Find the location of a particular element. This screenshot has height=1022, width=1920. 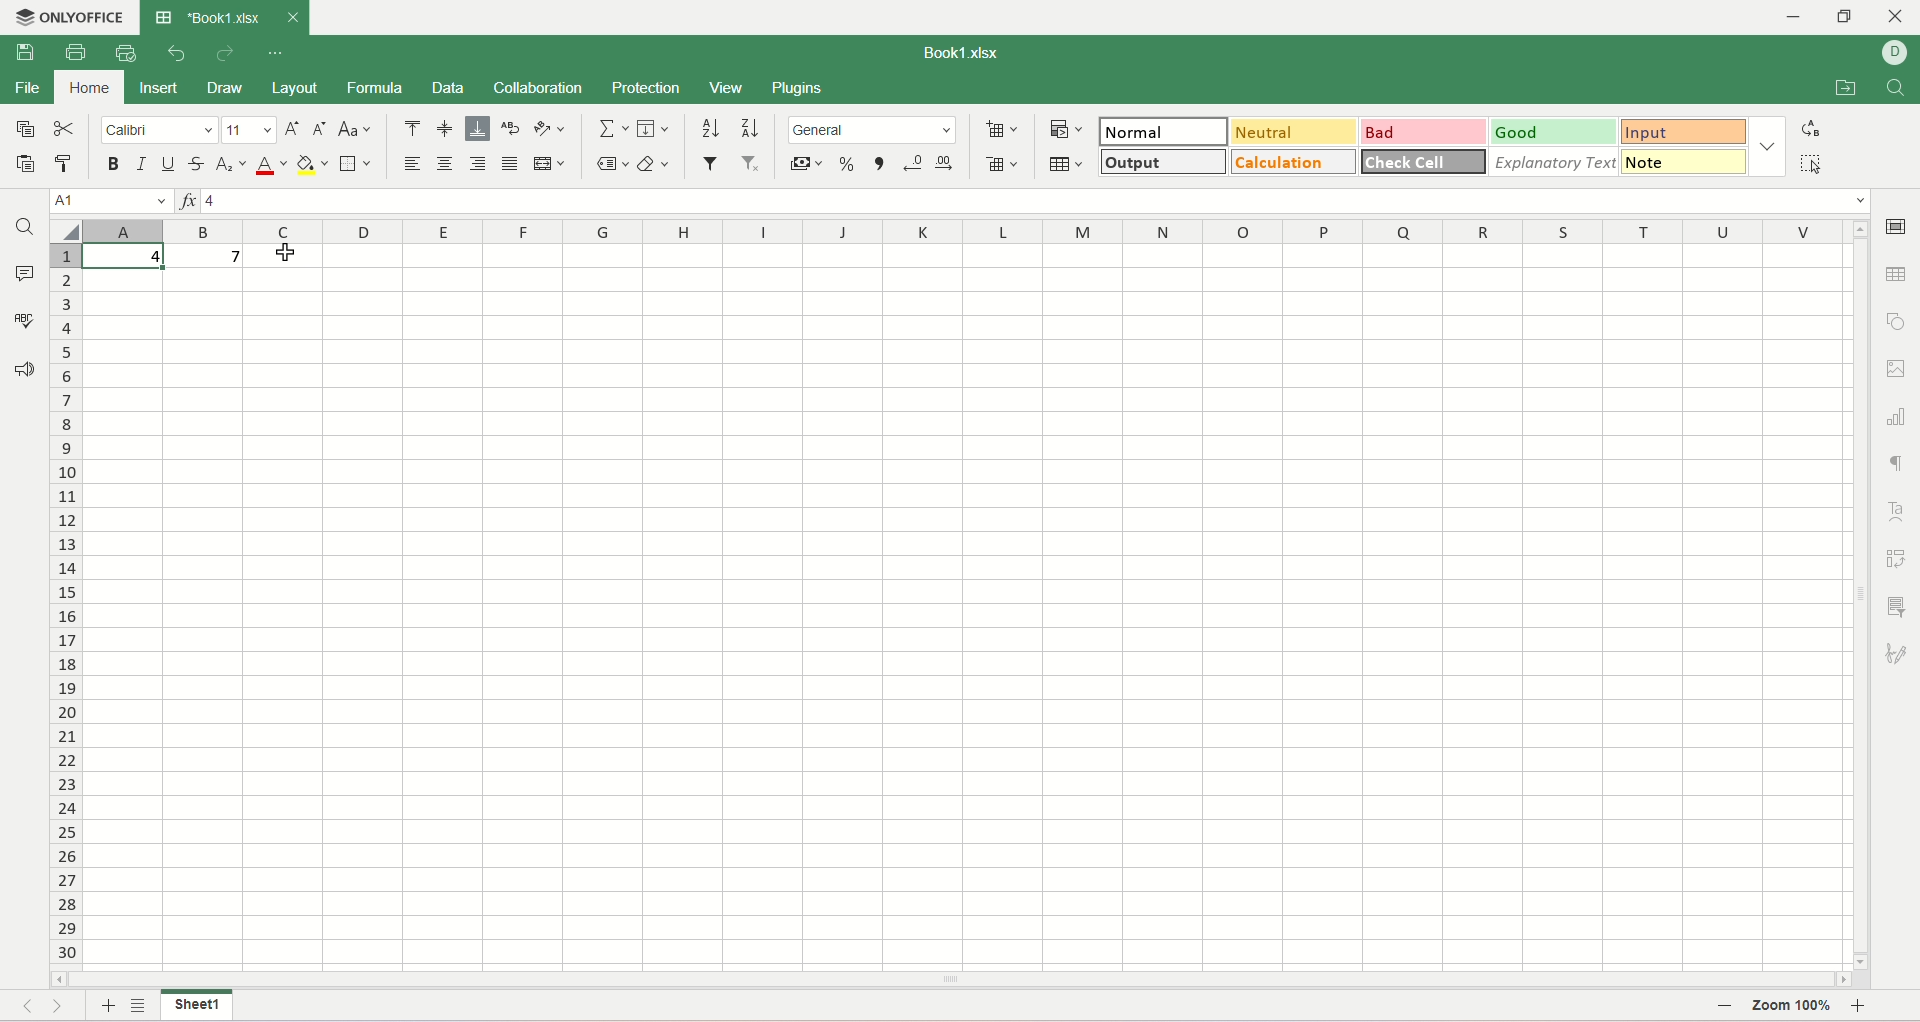

increase decimal is located at coordinates (949, 163).